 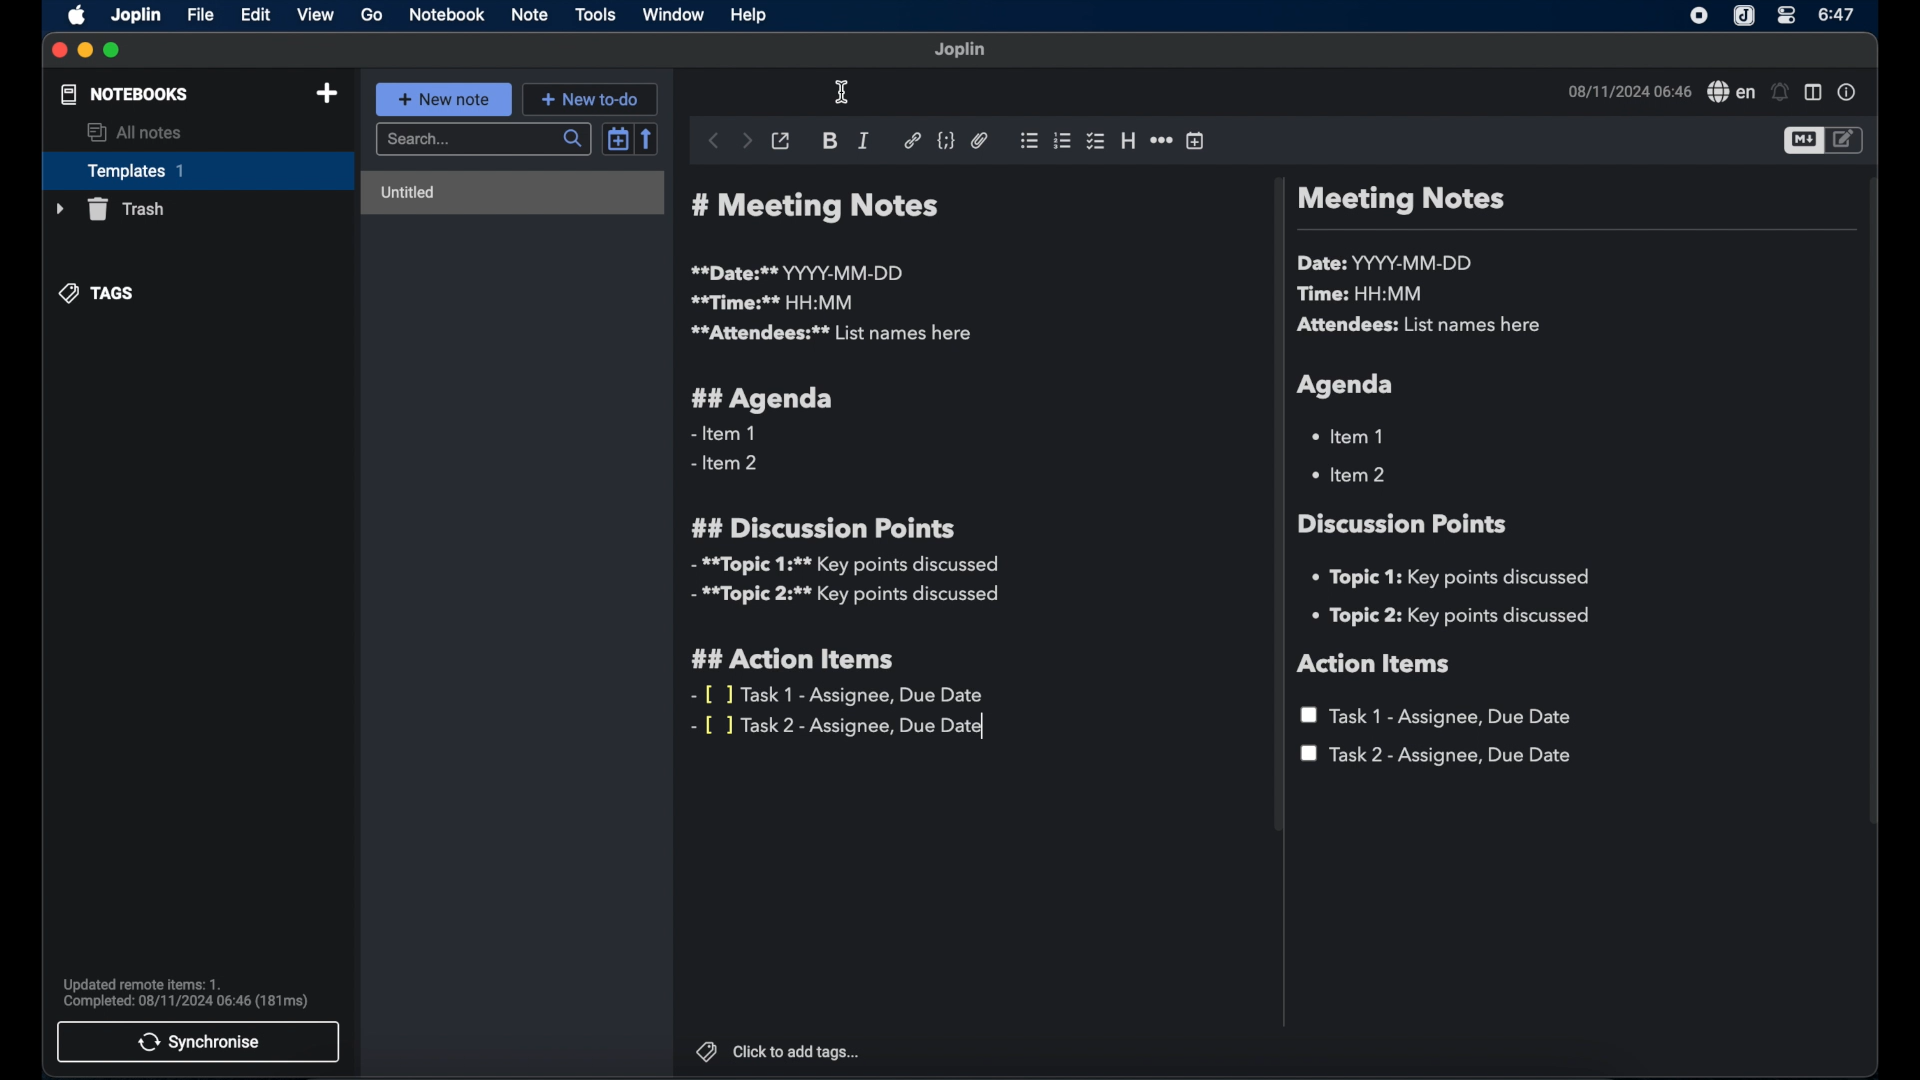 I want to click on bulleted list, so click(x=1028, y=139).